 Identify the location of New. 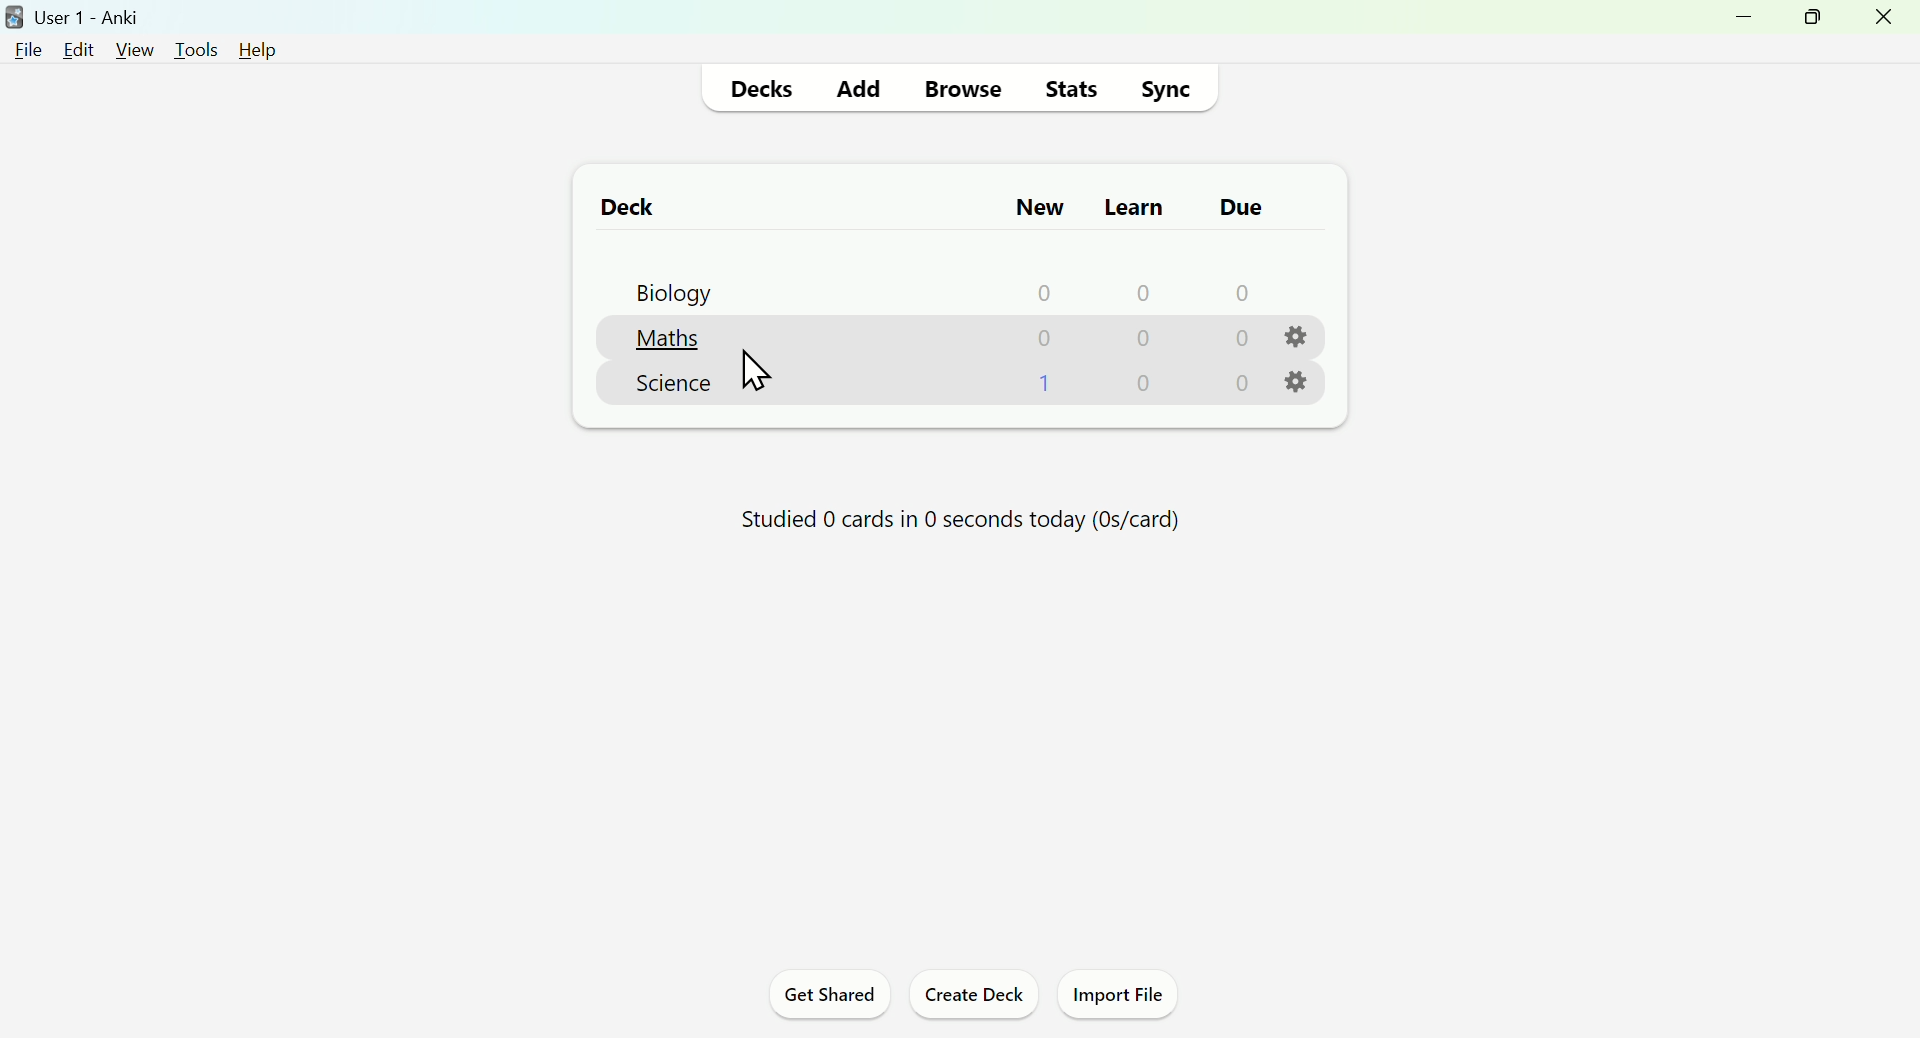
(1041, 208).